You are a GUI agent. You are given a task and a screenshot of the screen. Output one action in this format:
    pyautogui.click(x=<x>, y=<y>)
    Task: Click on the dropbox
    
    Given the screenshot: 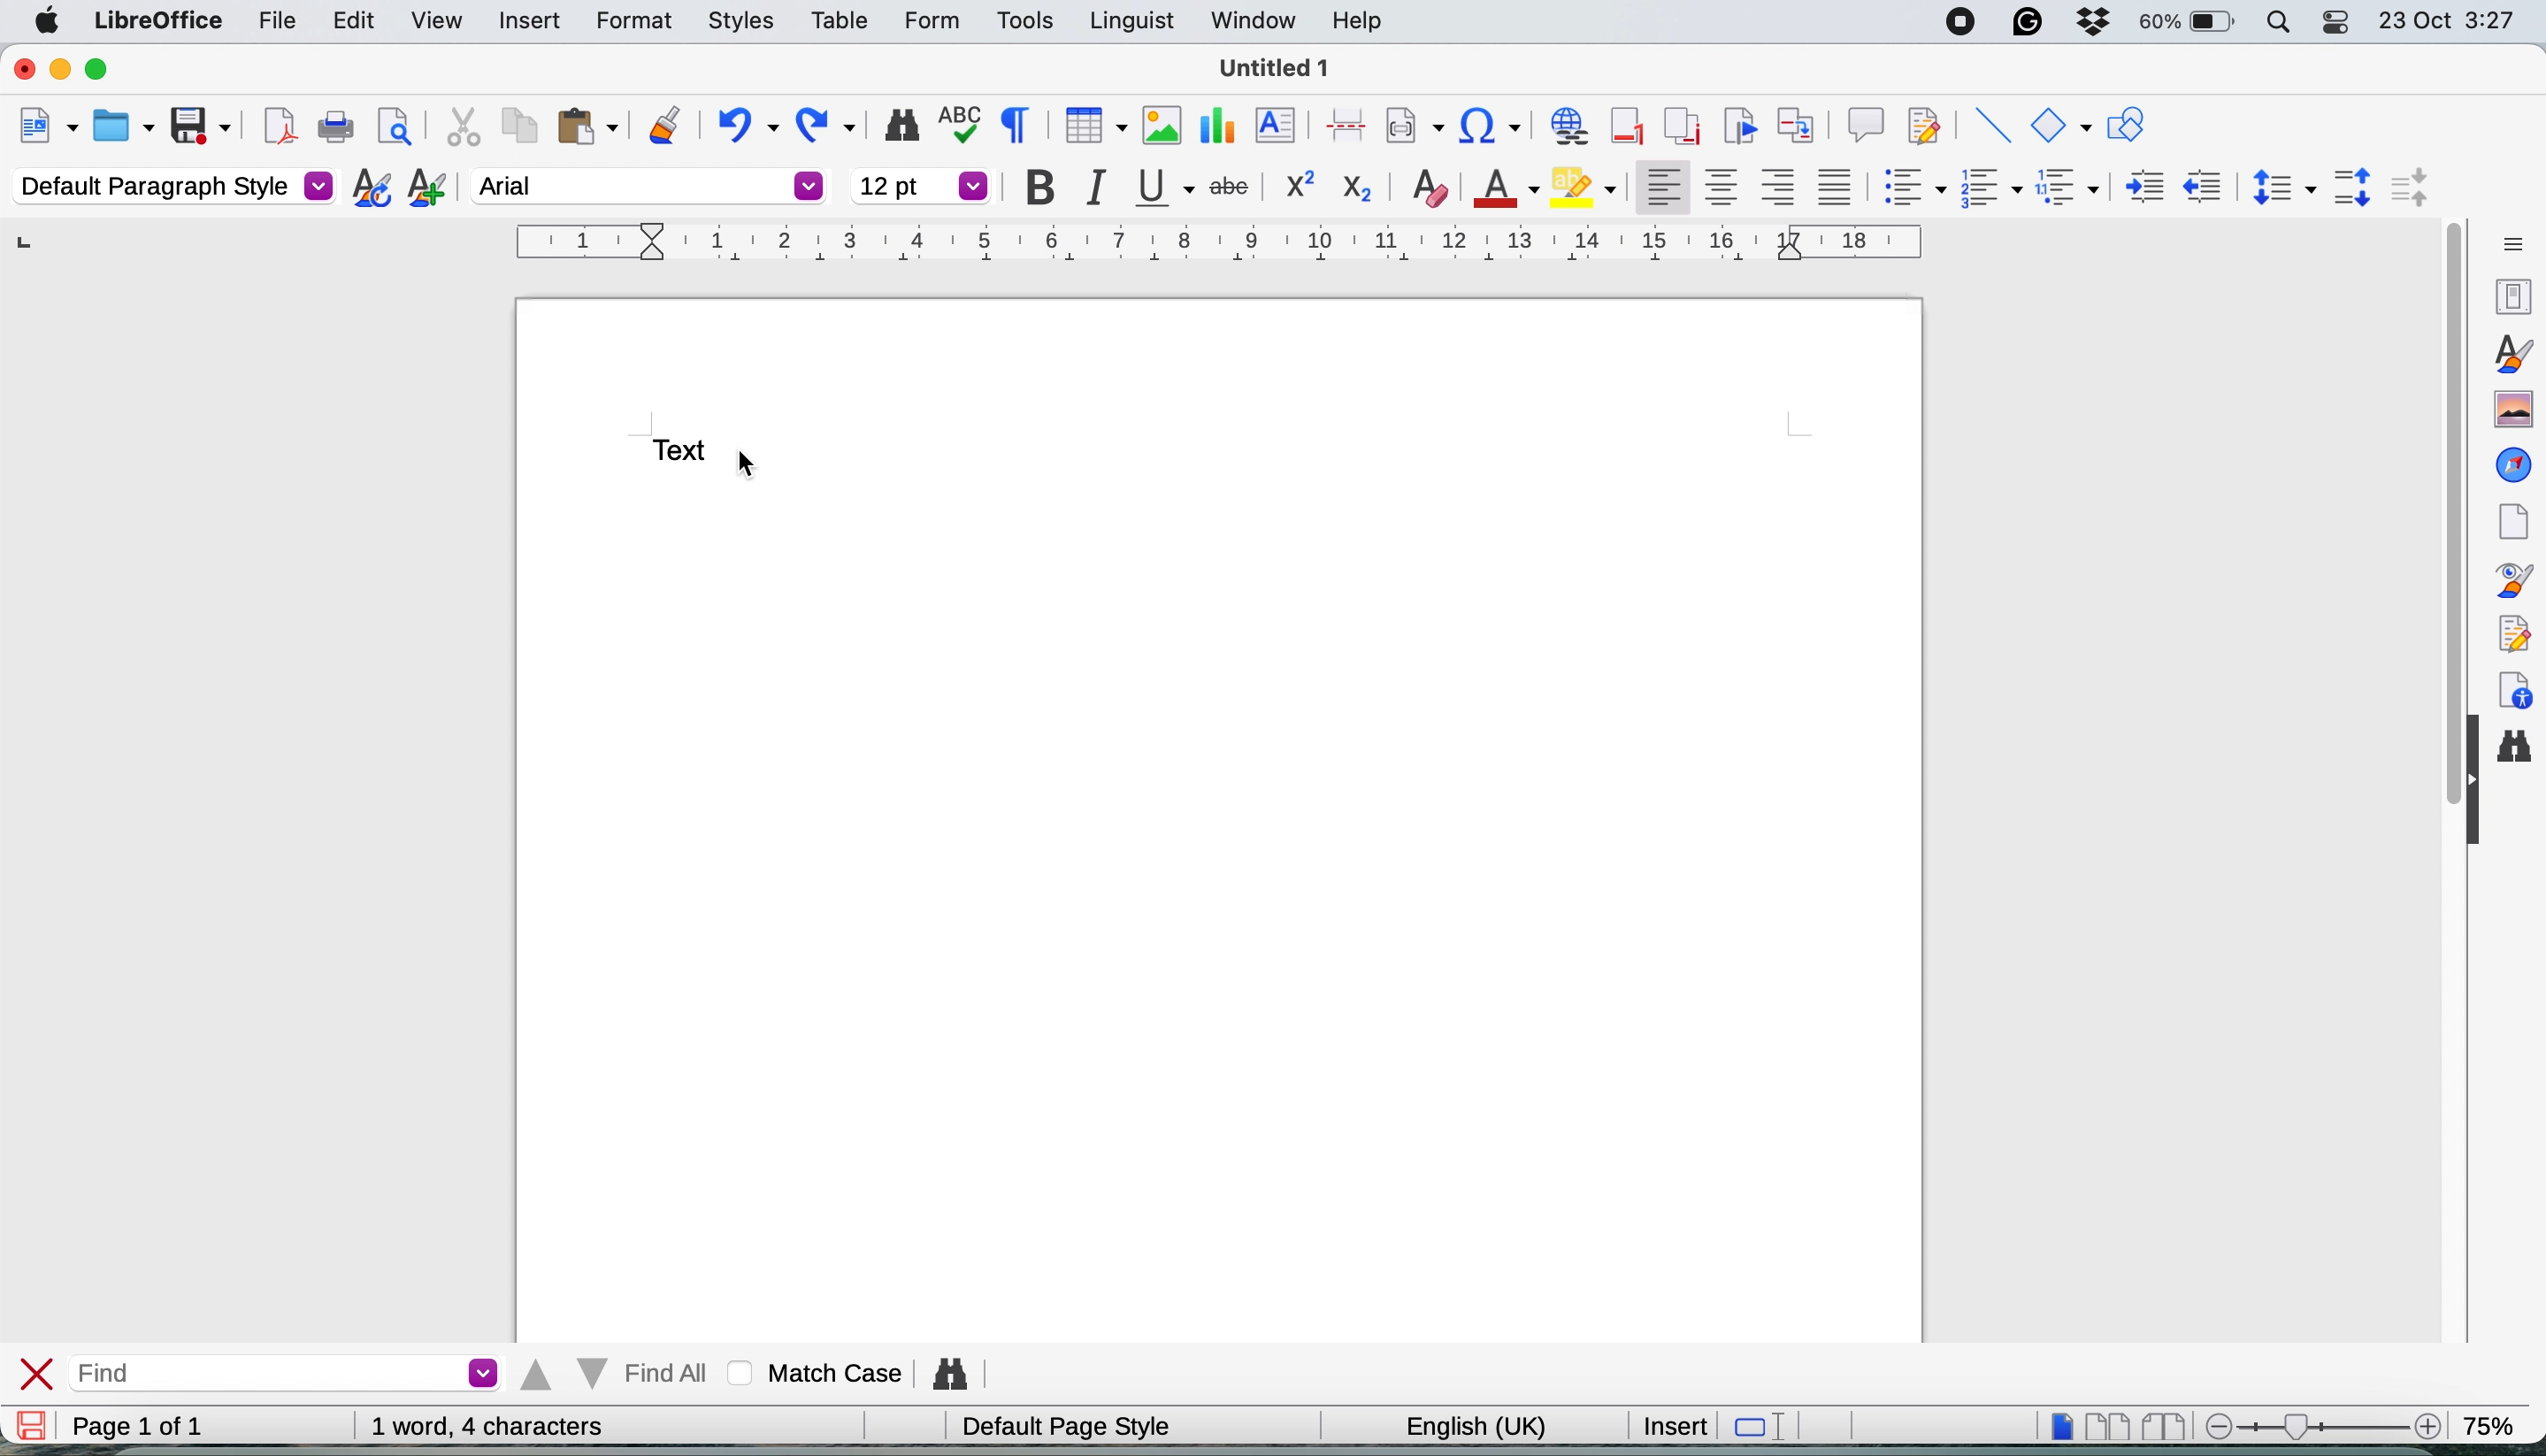 What is the action you would take?
    pyautogui.click(x=2090, y=20)
    